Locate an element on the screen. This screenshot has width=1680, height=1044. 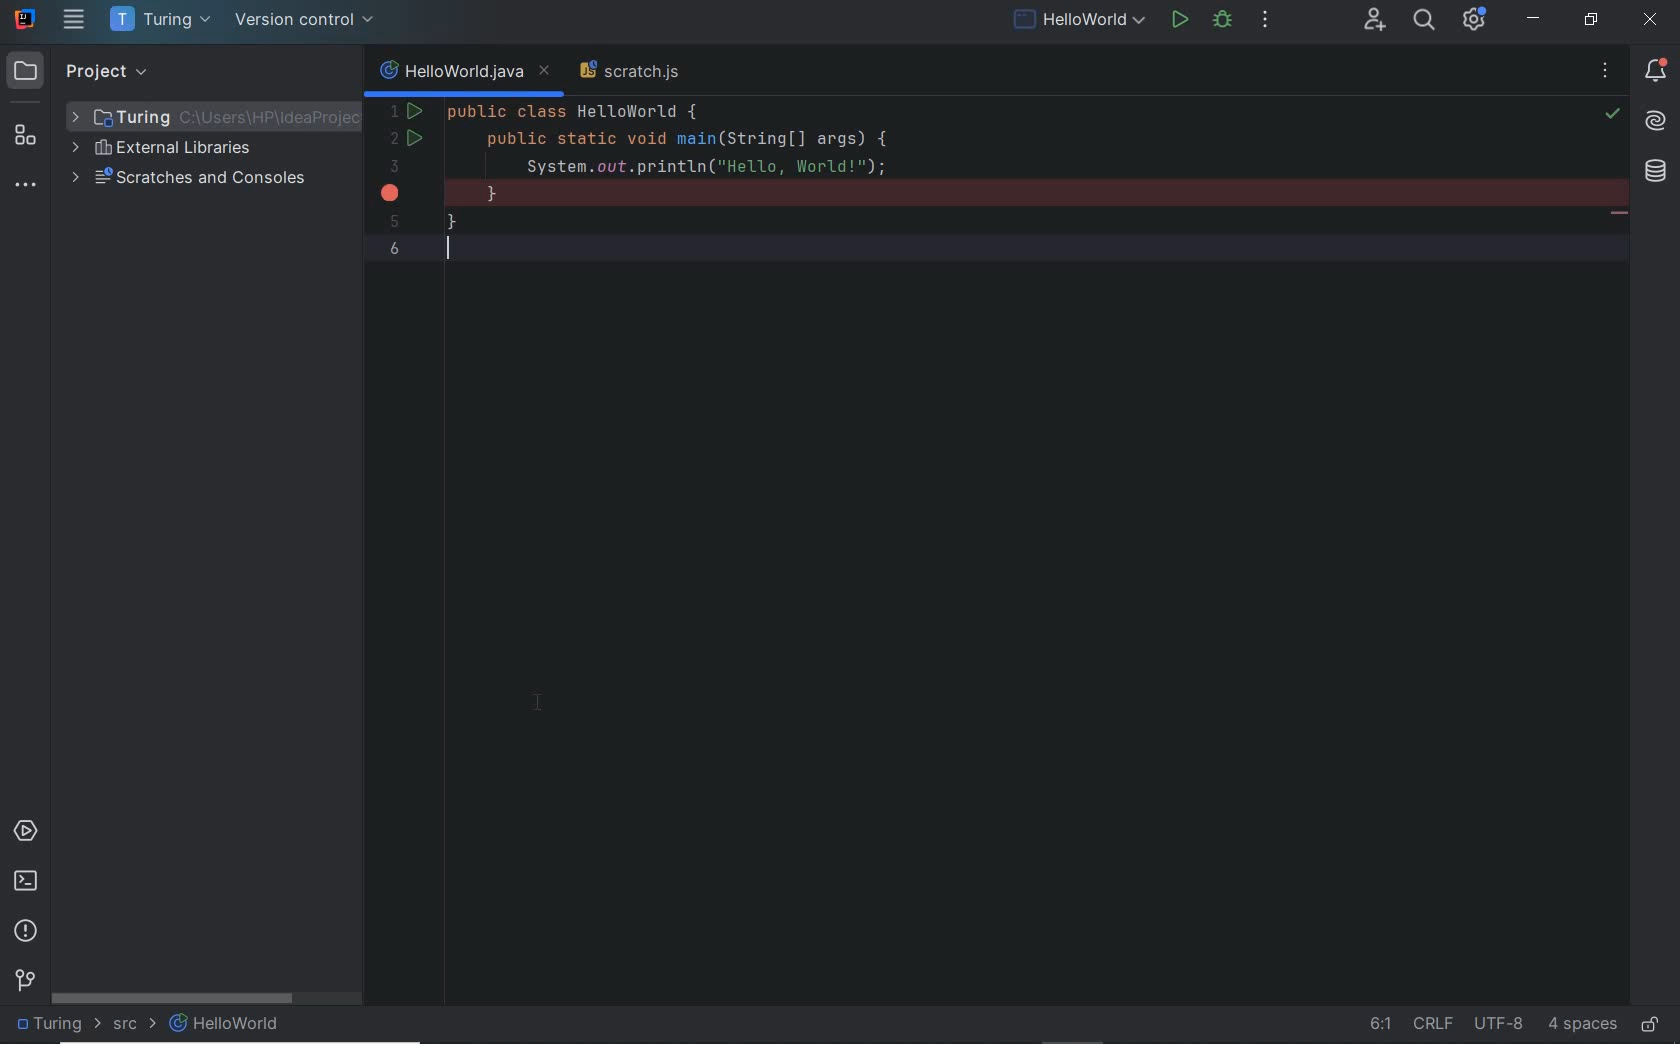
1 is located at coordinates (394, 112).